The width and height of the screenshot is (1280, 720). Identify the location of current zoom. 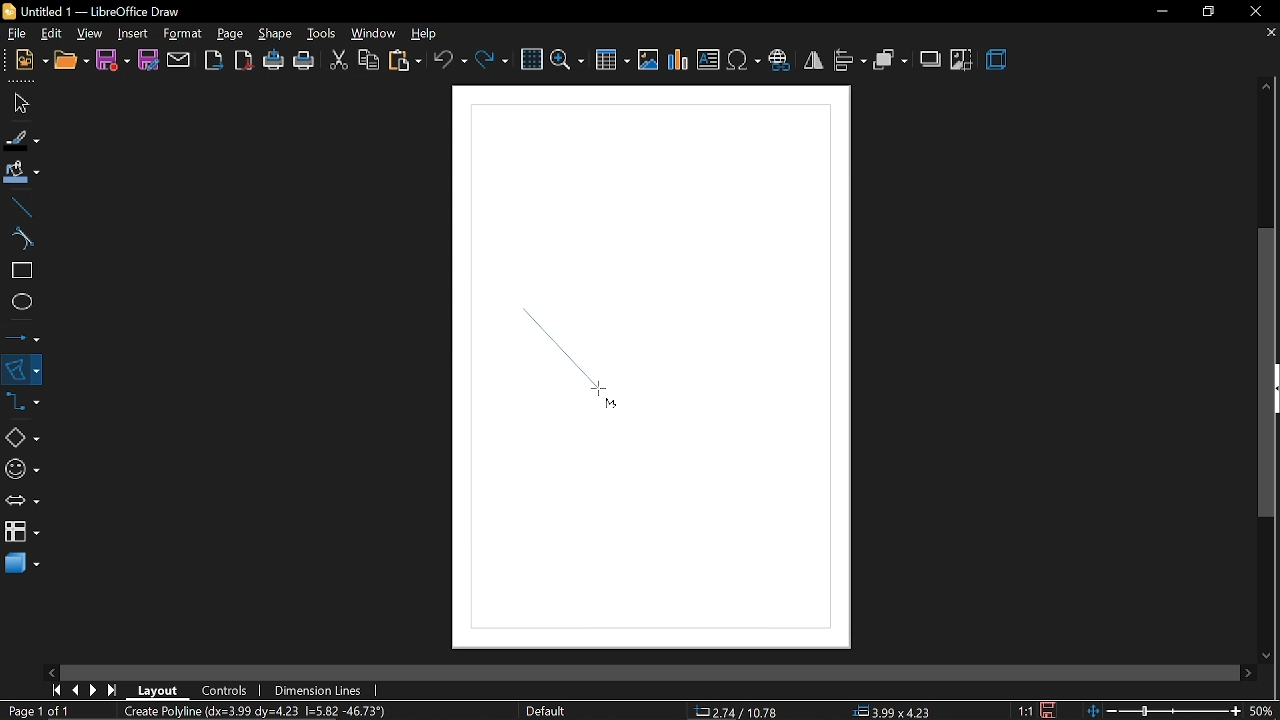
(1262, 711).